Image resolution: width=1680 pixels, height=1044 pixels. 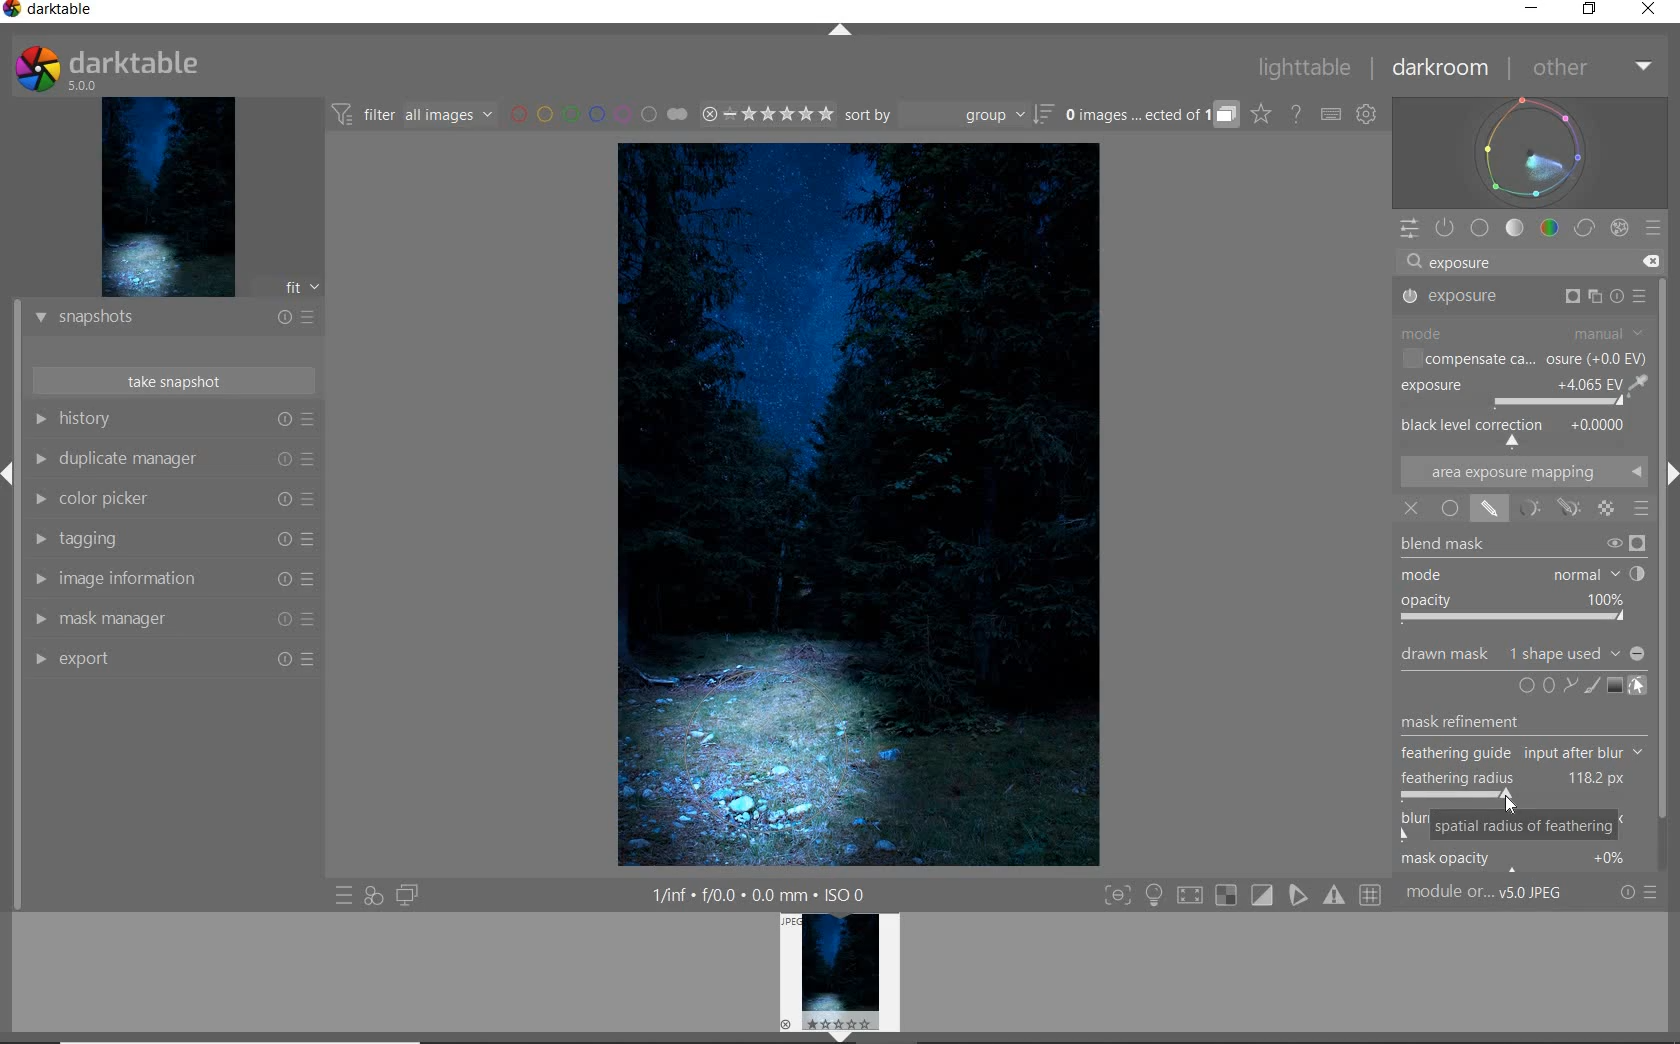 What do you see at coordinates (1447, 509) in the screenshot?
I see `UNIFORMLY` at bounding box center [1447, 509].